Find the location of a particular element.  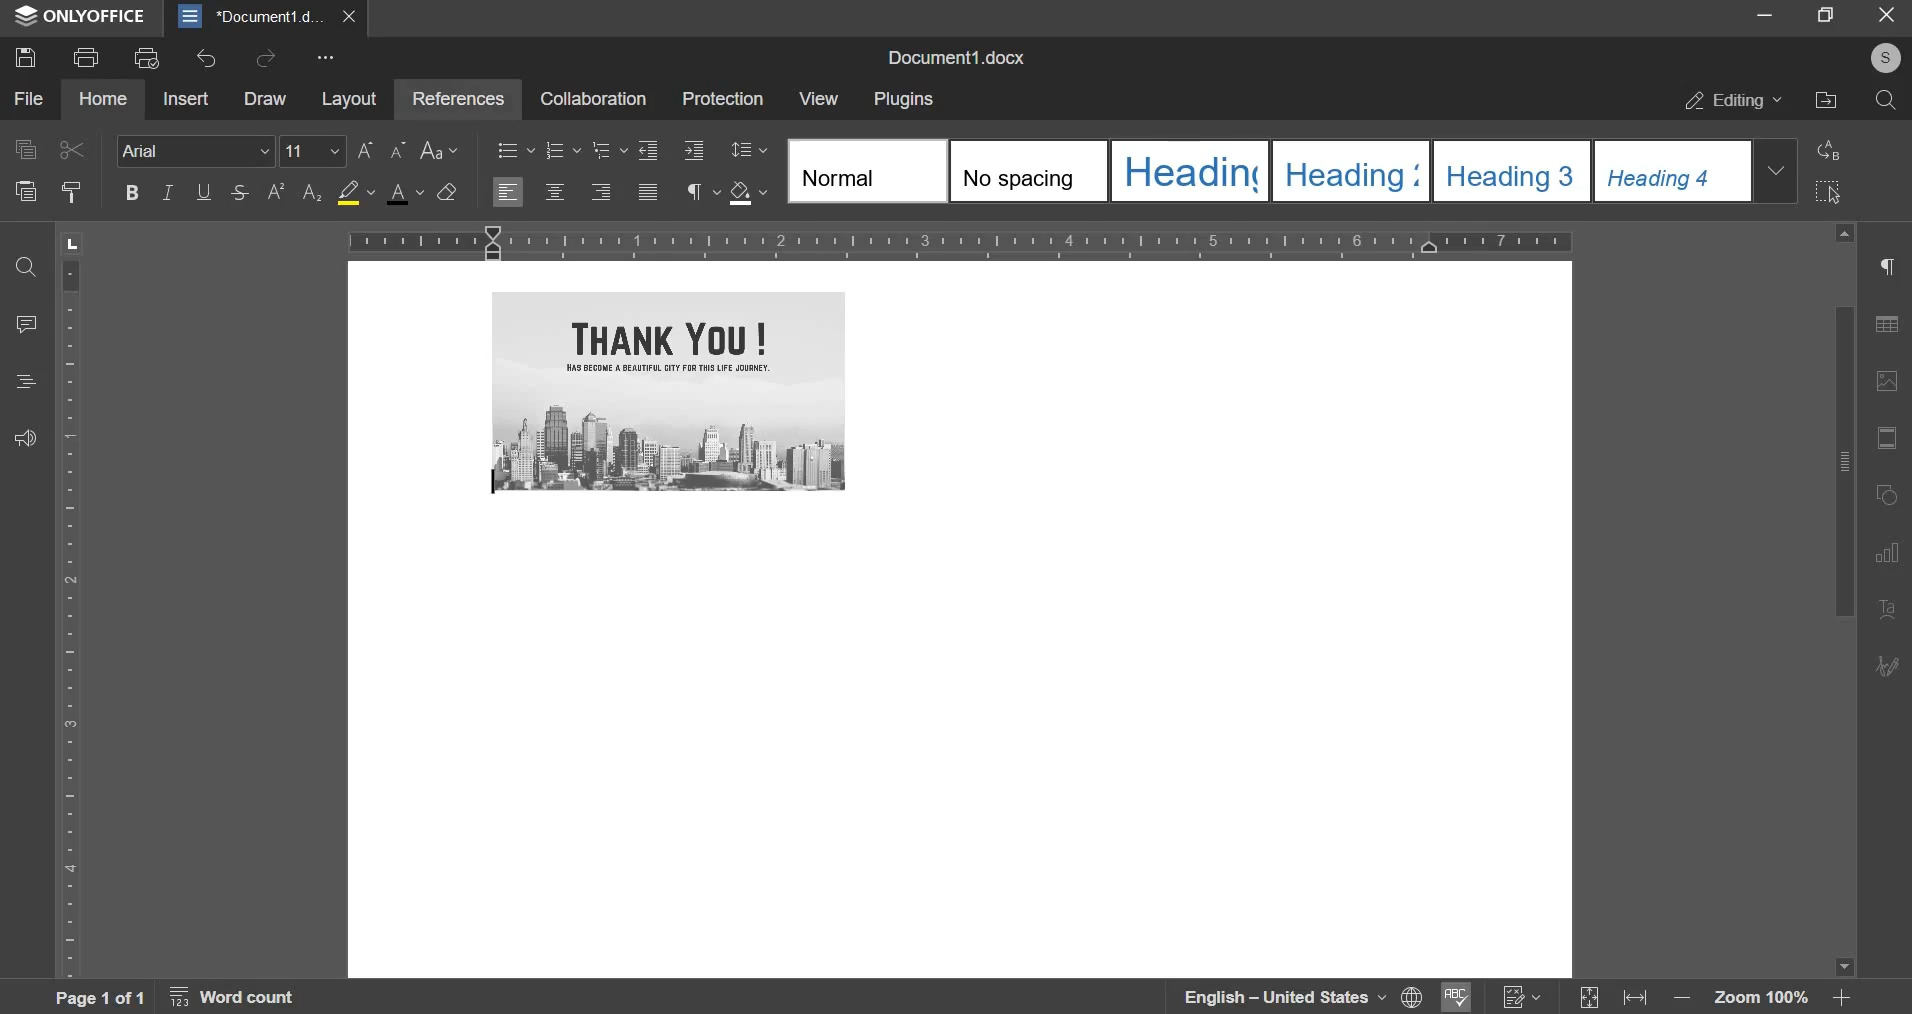

exit is located at coordinates (1888, 16).